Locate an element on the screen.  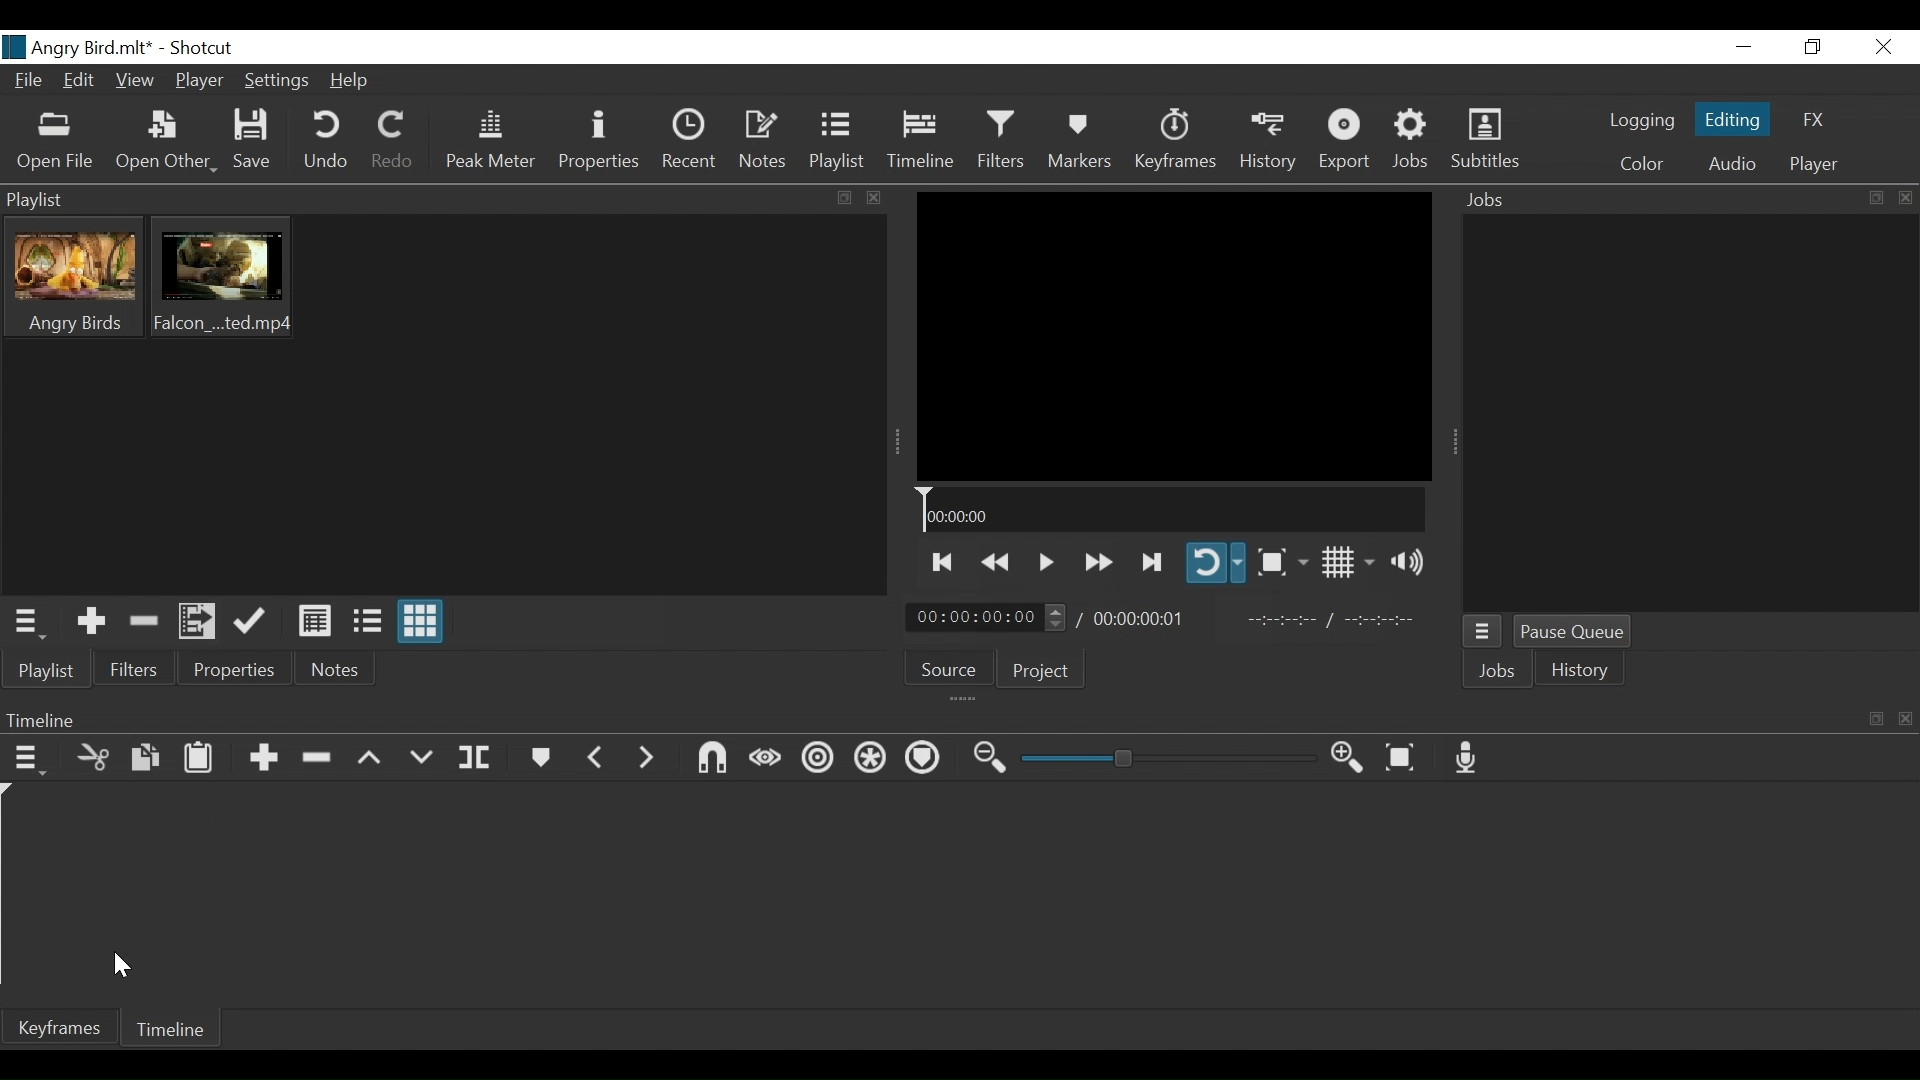
Peak is located at coordinates (492, 140).